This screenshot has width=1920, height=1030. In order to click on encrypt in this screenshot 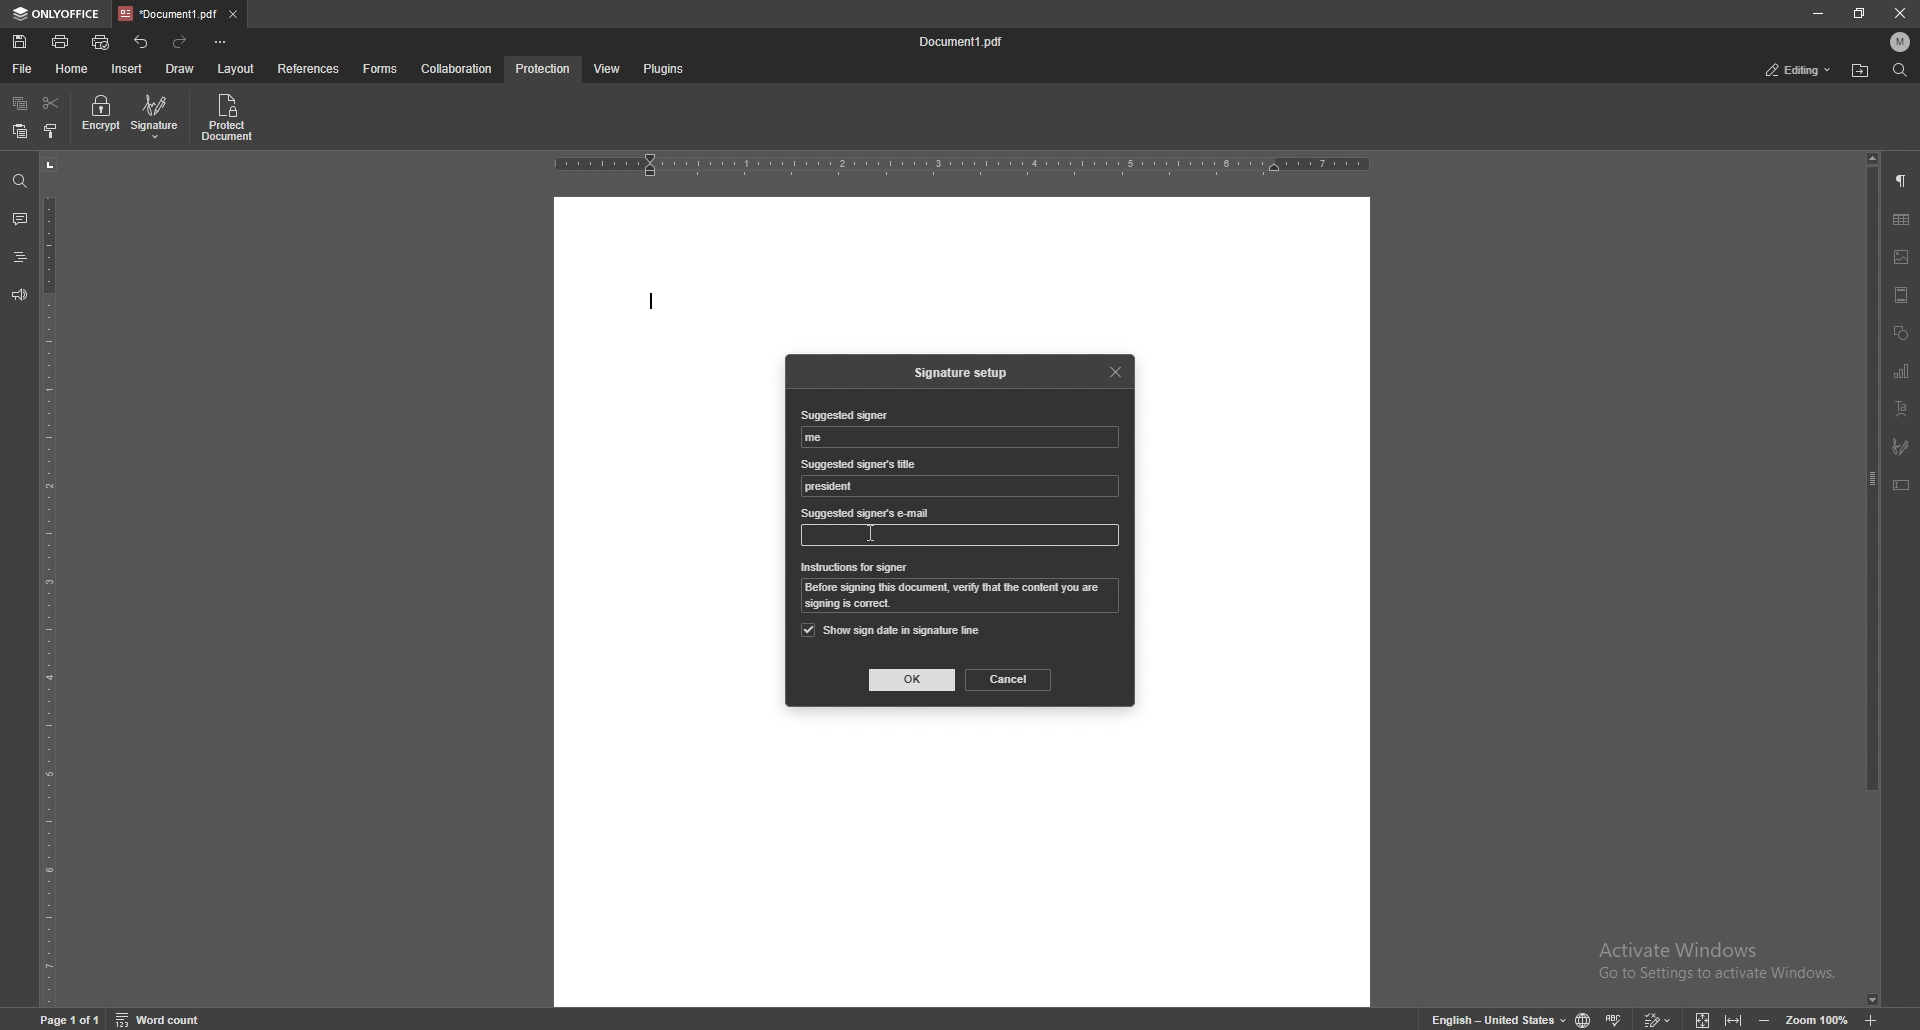, I will do `click(100, 115)`.